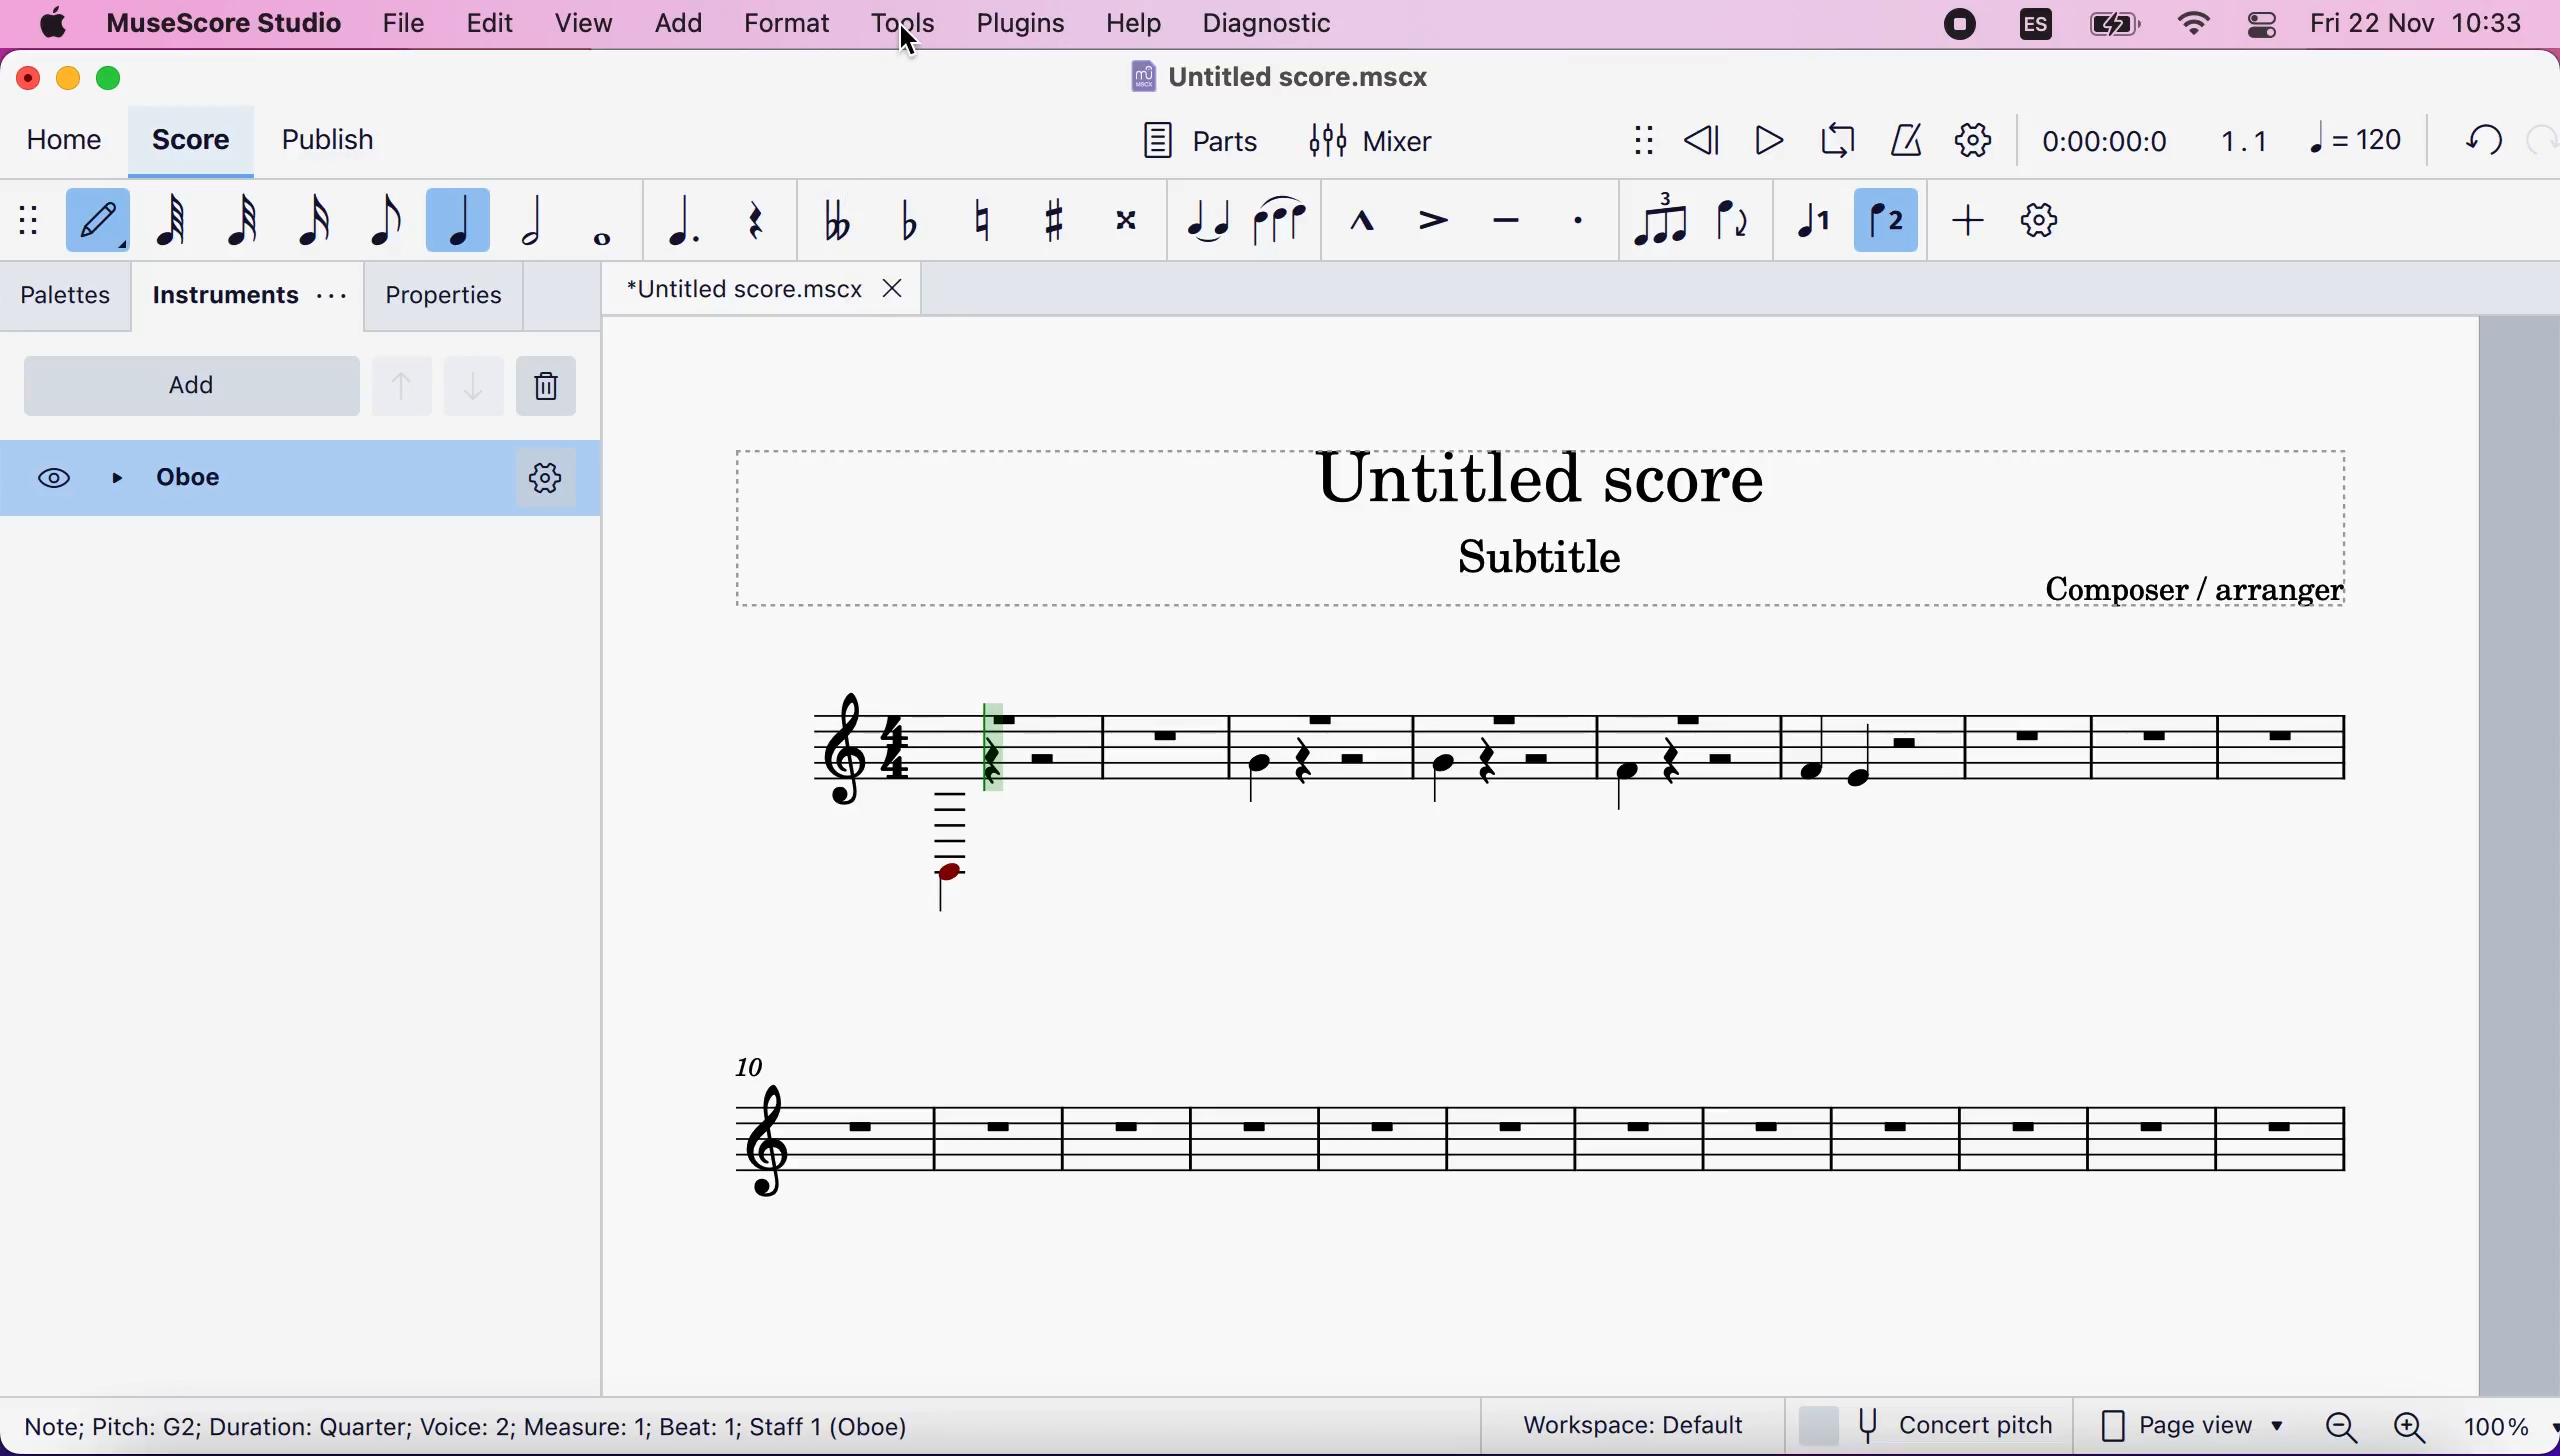  I want to click on tools, so click(904, 27).